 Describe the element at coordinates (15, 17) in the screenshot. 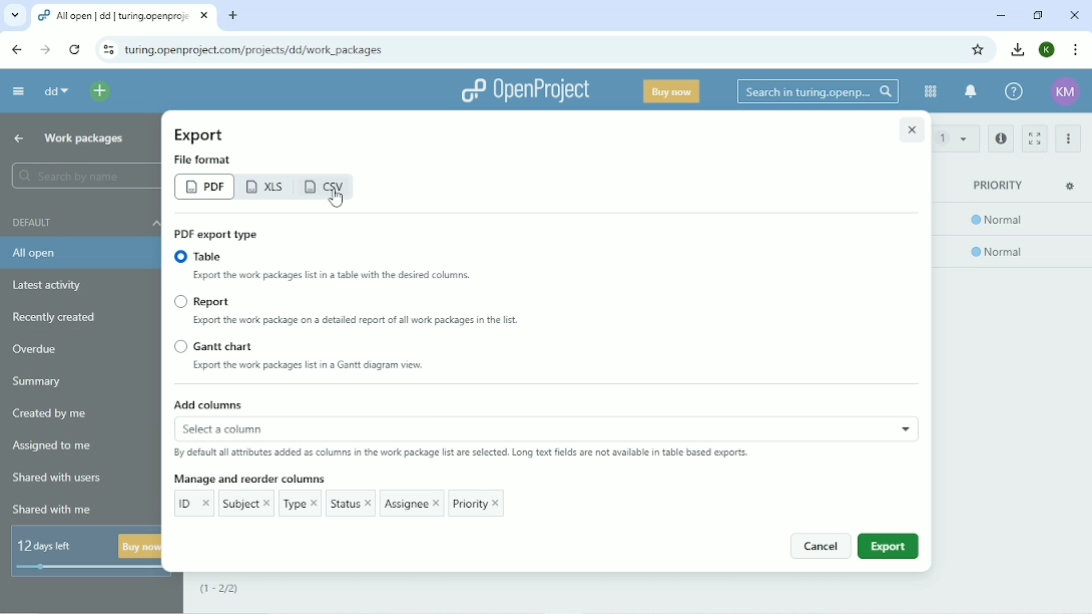

I see `Search tabs` at that location.